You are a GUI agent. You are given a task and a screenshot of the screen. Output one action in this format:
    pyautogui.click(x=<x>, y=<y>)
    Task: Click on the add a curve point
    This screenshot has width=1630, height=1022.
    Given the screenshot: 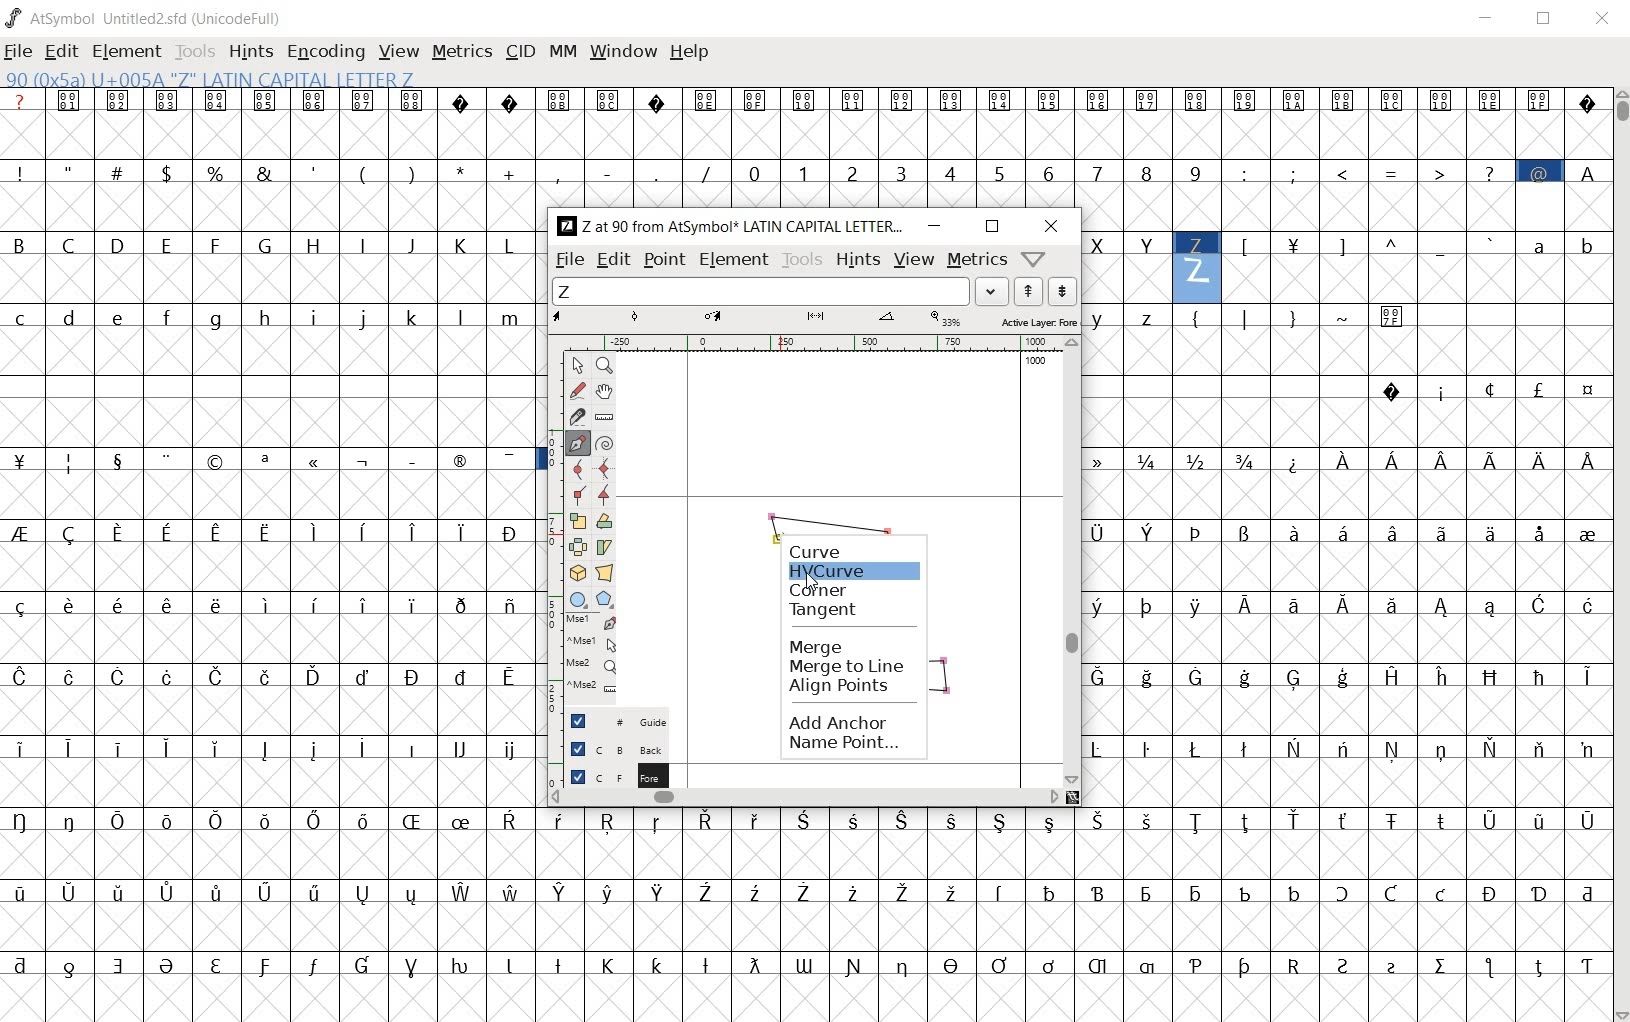 What is the action you would take?
    pyautogui.click(x=575, y=469)
    